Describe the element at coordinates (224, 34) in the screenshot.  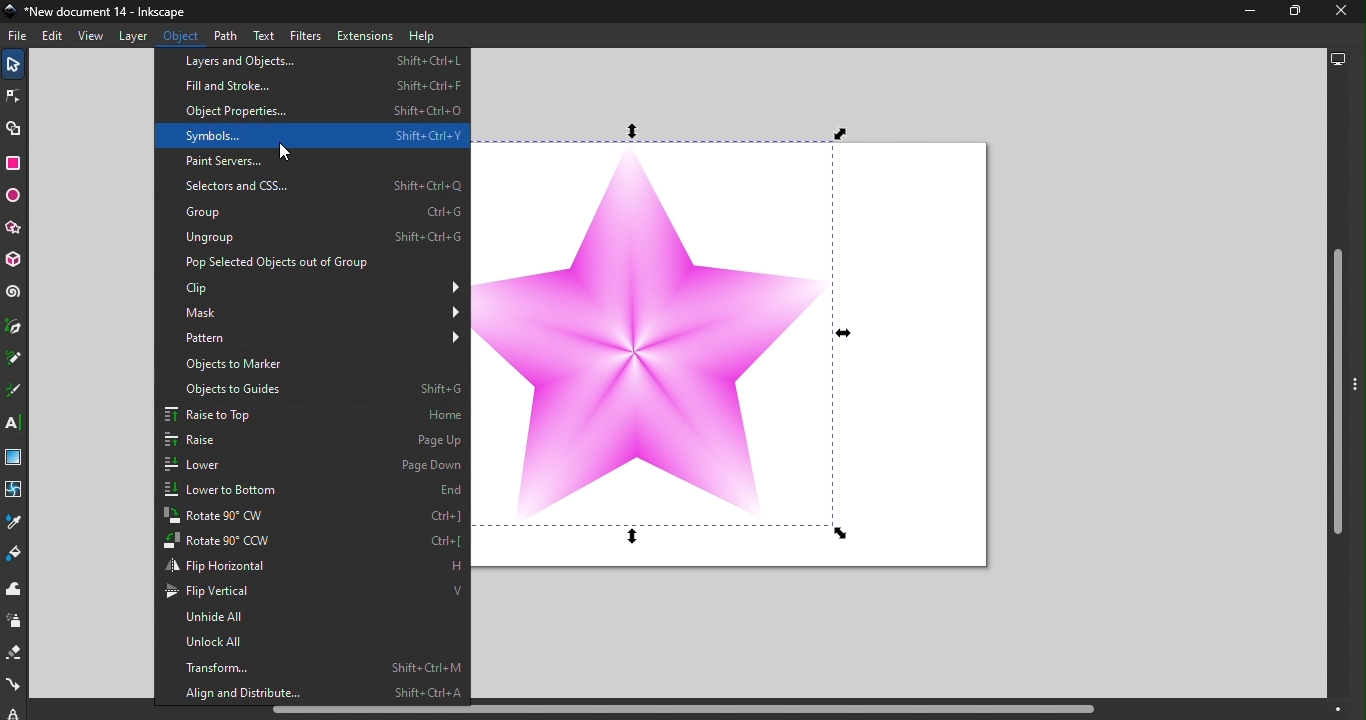
I see `Path` at that location.